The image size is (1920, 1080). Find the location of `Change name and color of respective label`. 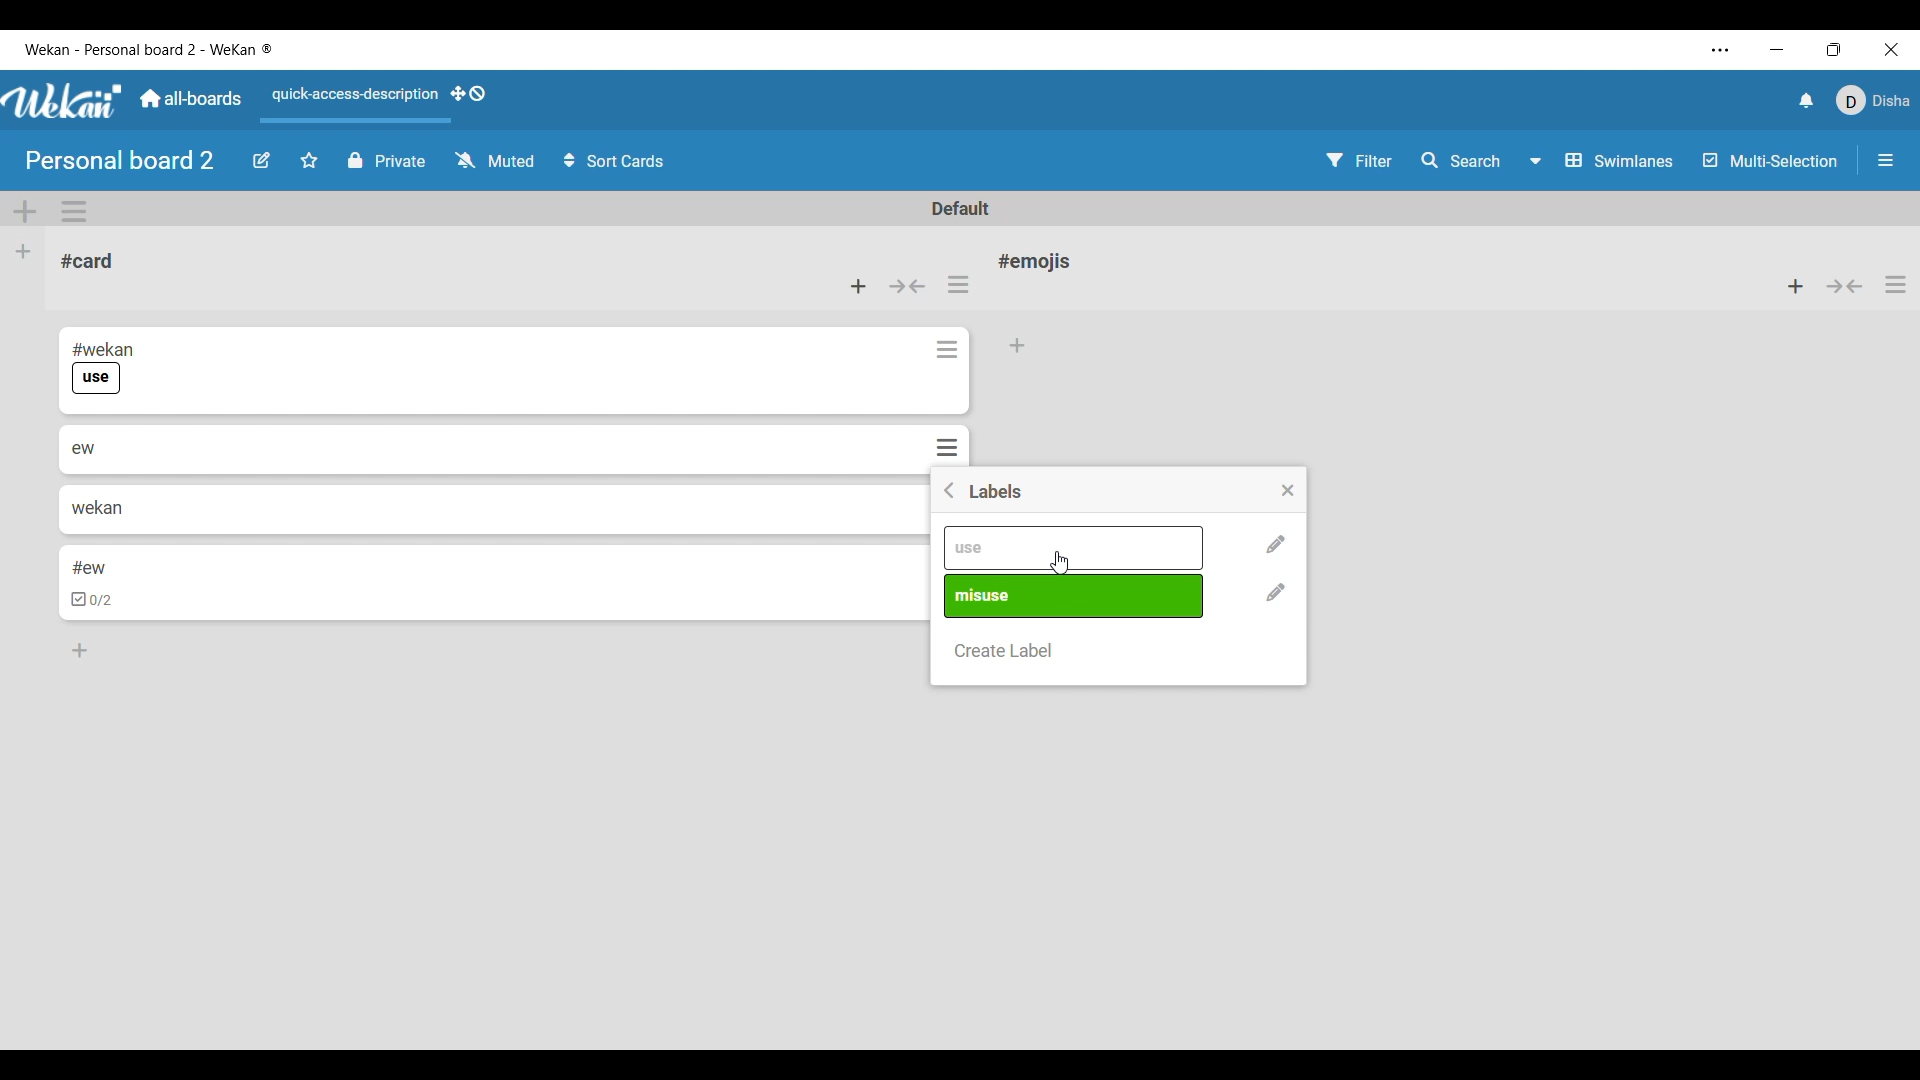

Change name and color of respective label is located at coordinates (1277, 543).